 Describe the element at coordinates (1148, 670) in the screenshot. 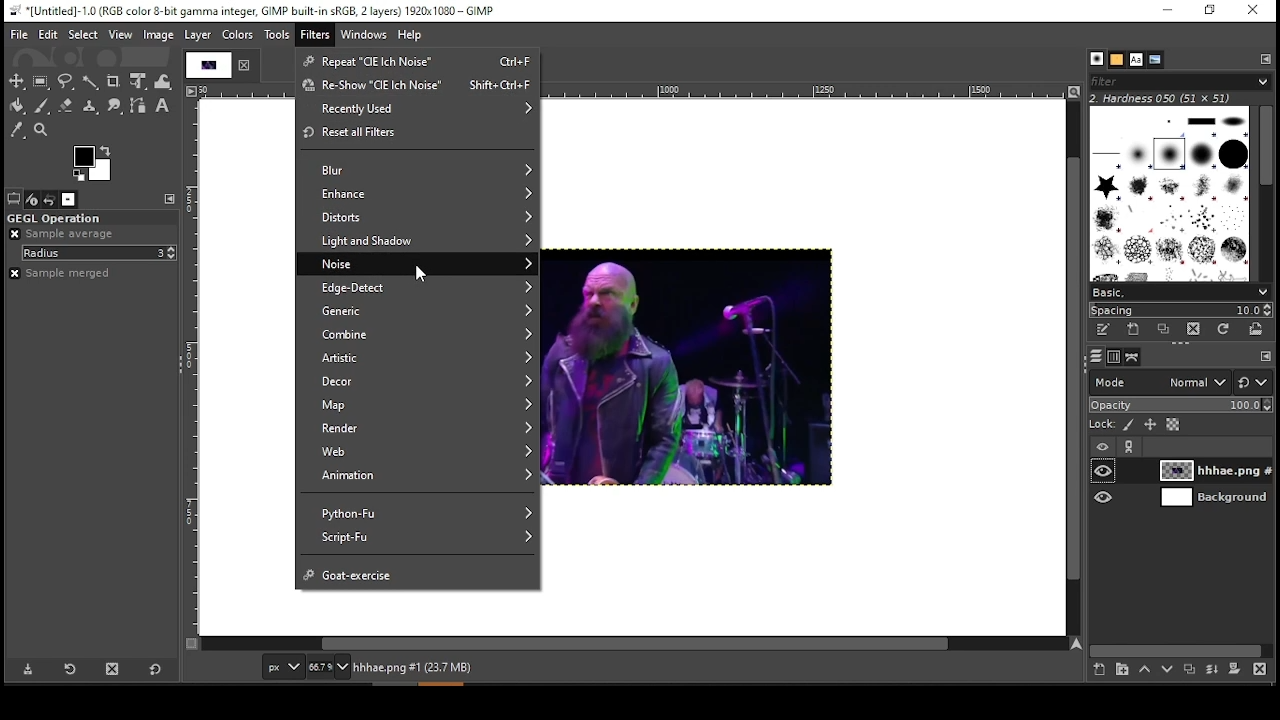

I see `move layer on step up` at that location.